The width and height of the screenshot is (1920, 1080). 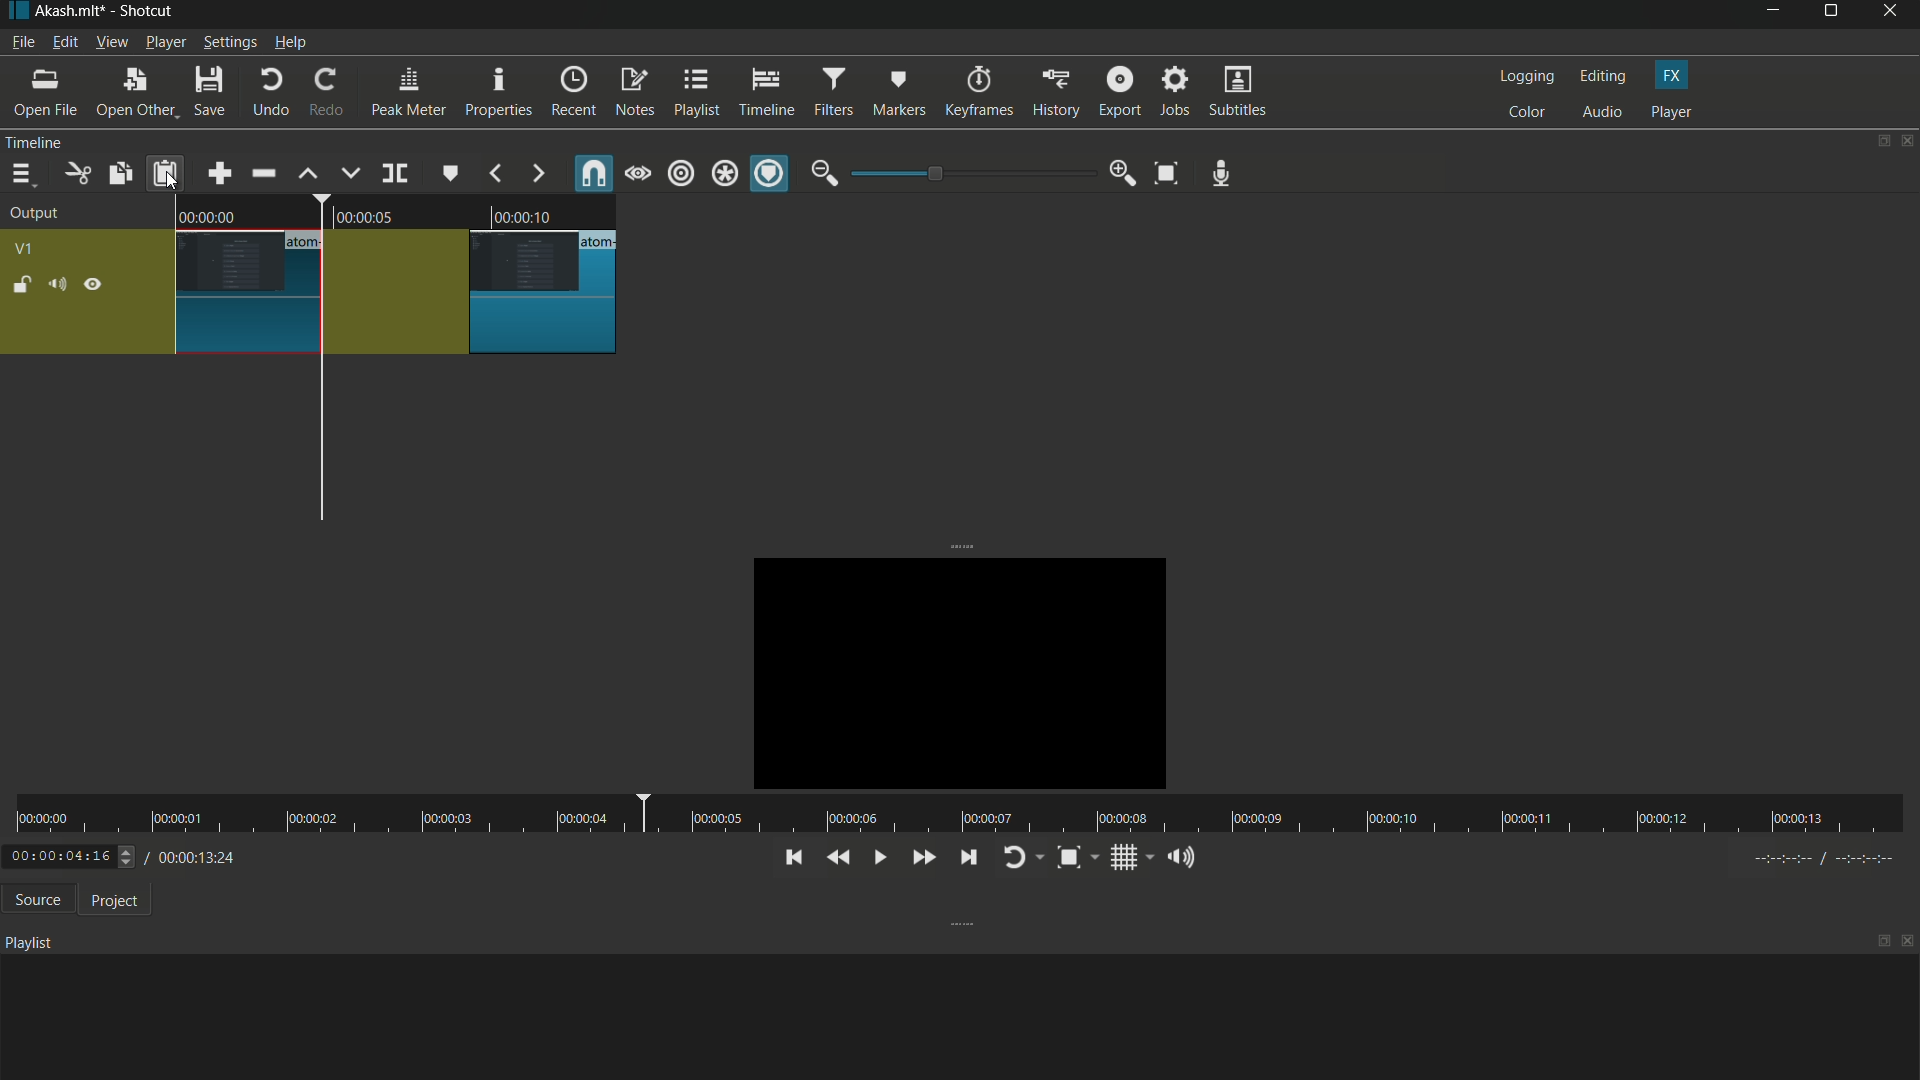 What do you see at coordinates (833, 91) in the screenshot?
I see `filters` at bounding box center [833, 91].